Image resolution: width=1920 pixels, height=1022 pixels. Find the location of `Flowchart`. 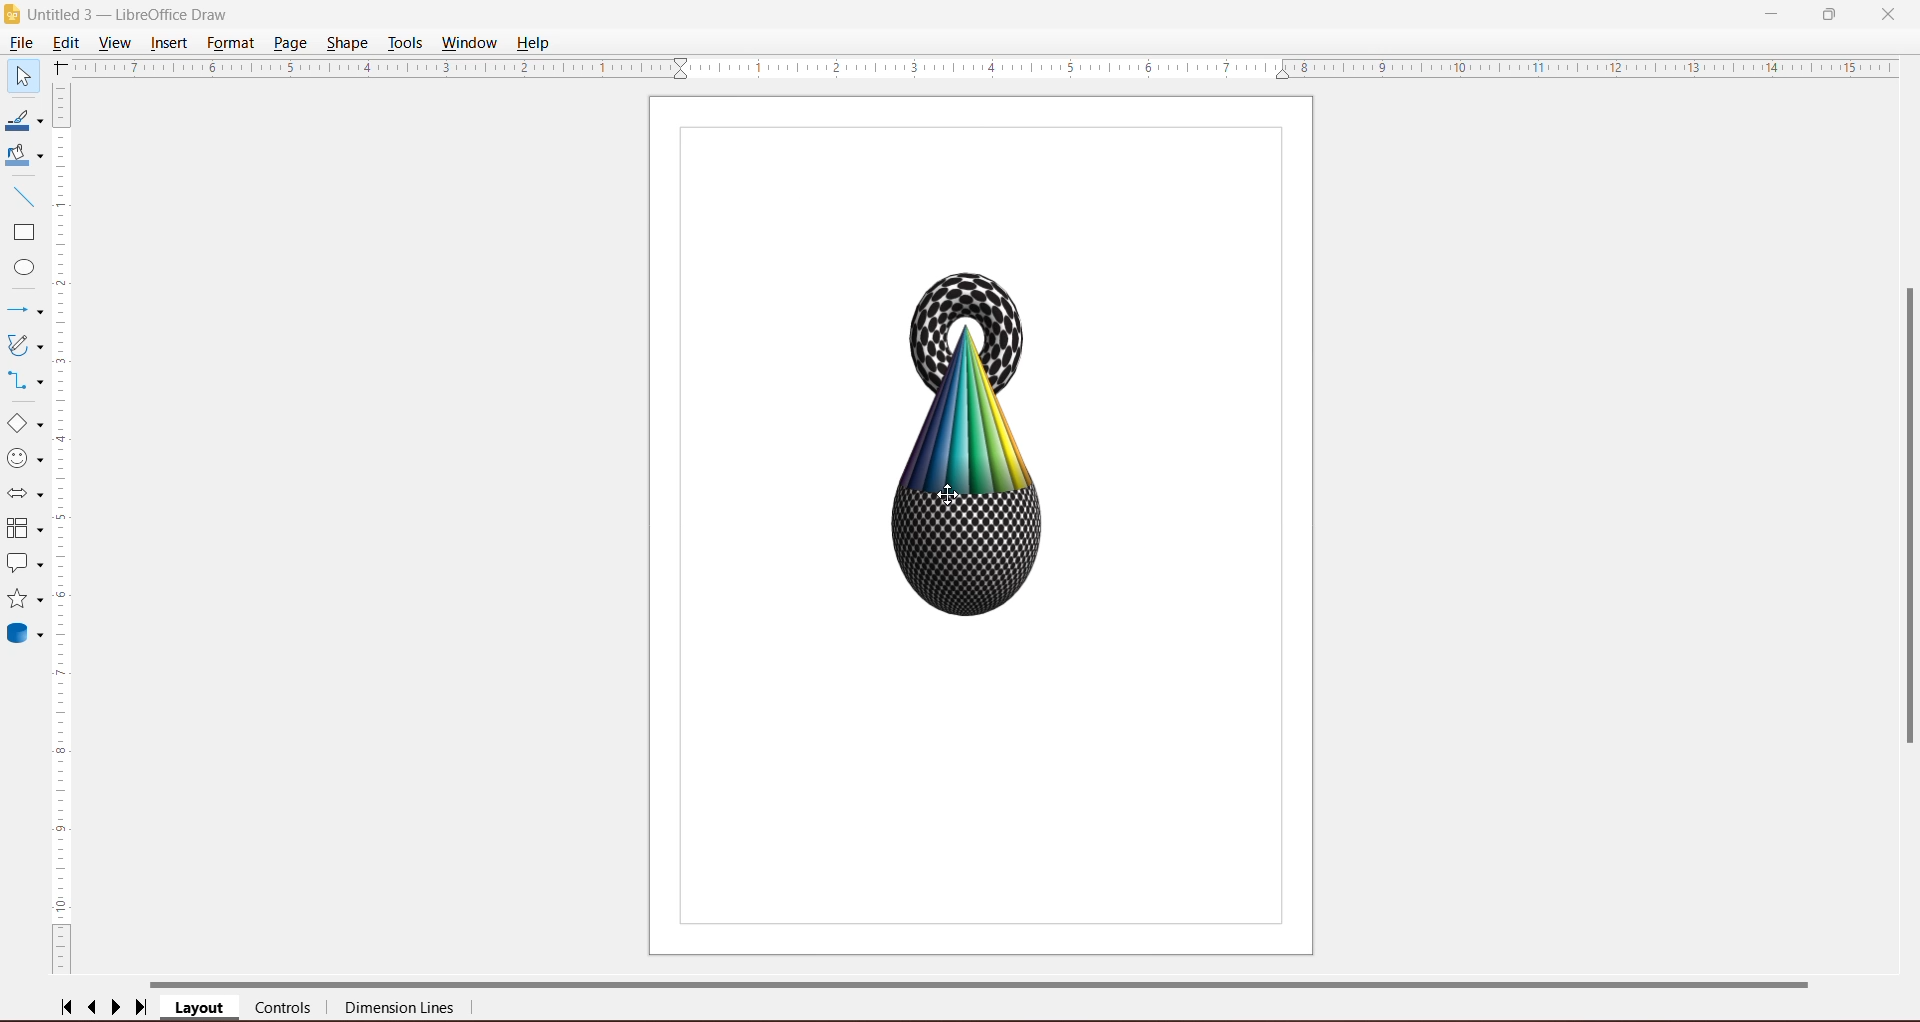

Flowchart is located at coordinates (25, 529).